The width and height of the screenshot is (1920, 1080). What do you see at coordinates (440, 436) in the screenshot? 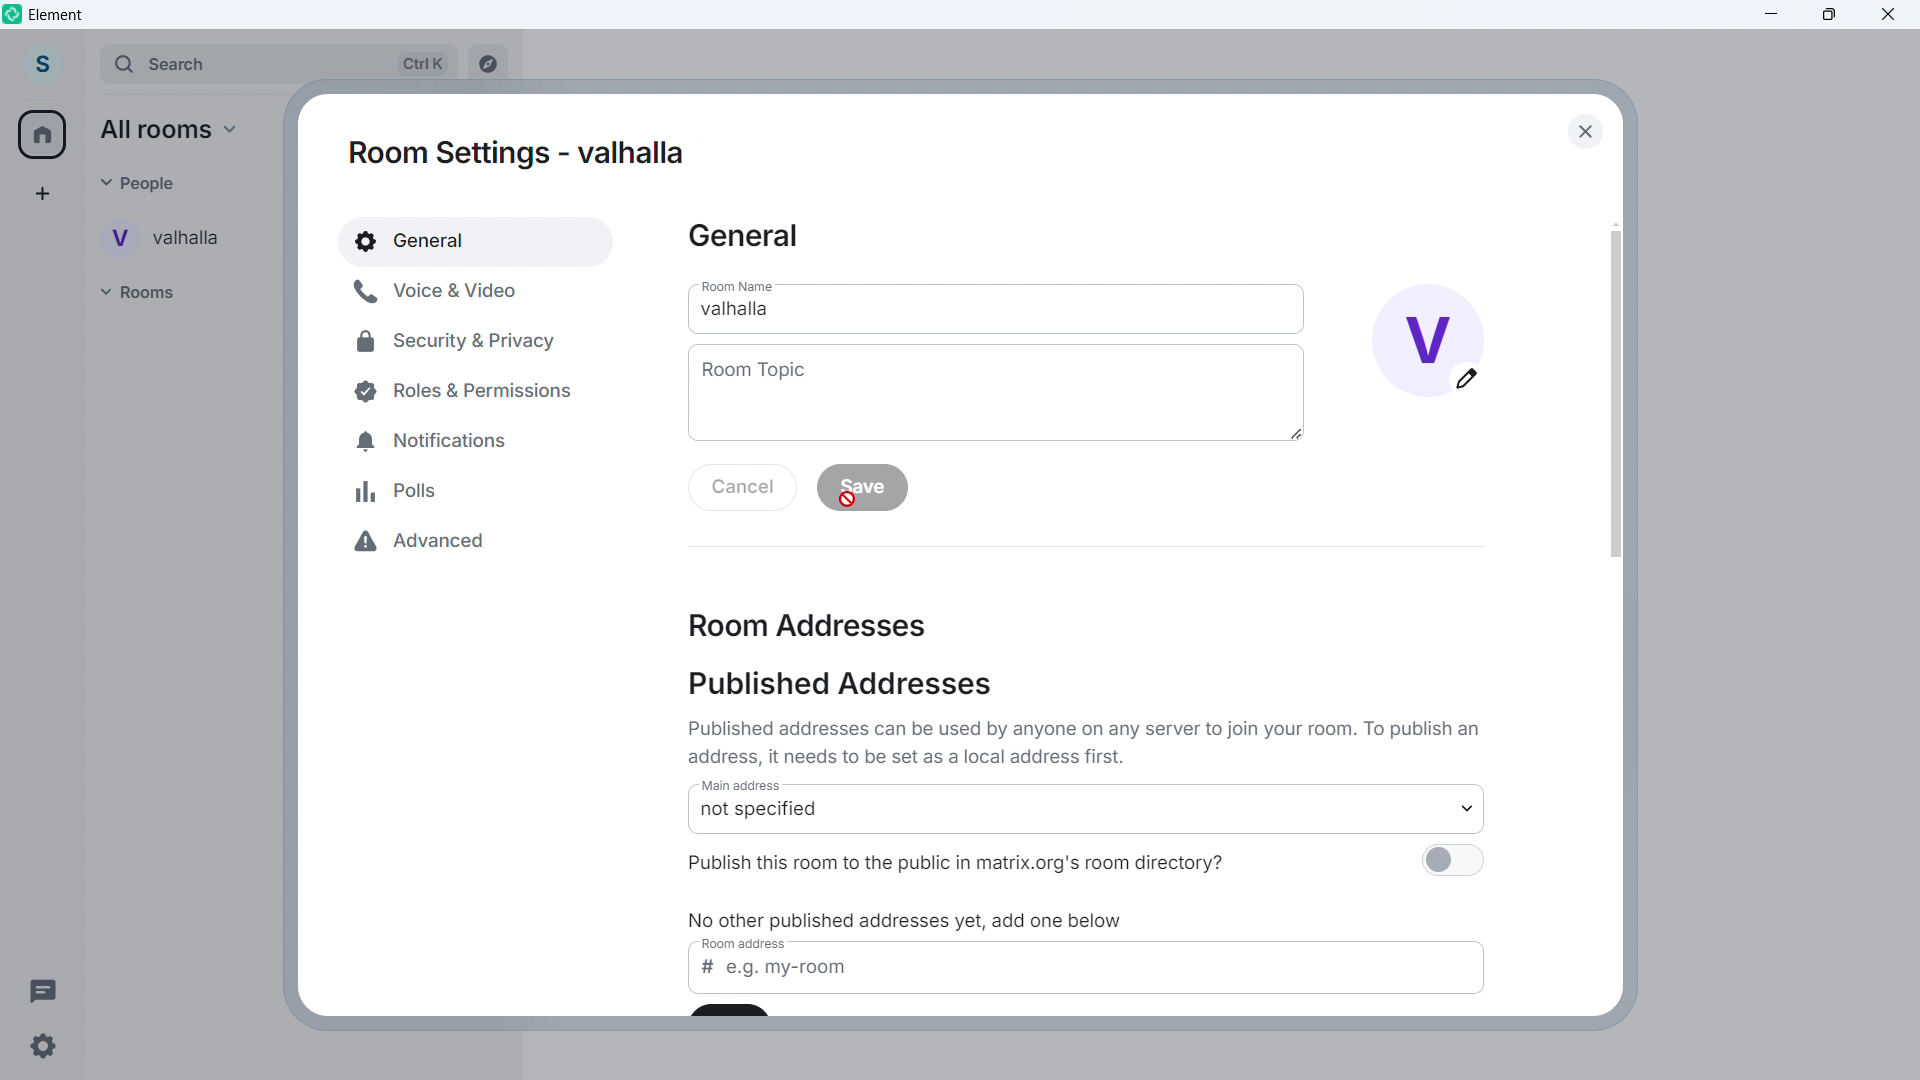
I see `Notifications ` at bounding box center [440, 436].